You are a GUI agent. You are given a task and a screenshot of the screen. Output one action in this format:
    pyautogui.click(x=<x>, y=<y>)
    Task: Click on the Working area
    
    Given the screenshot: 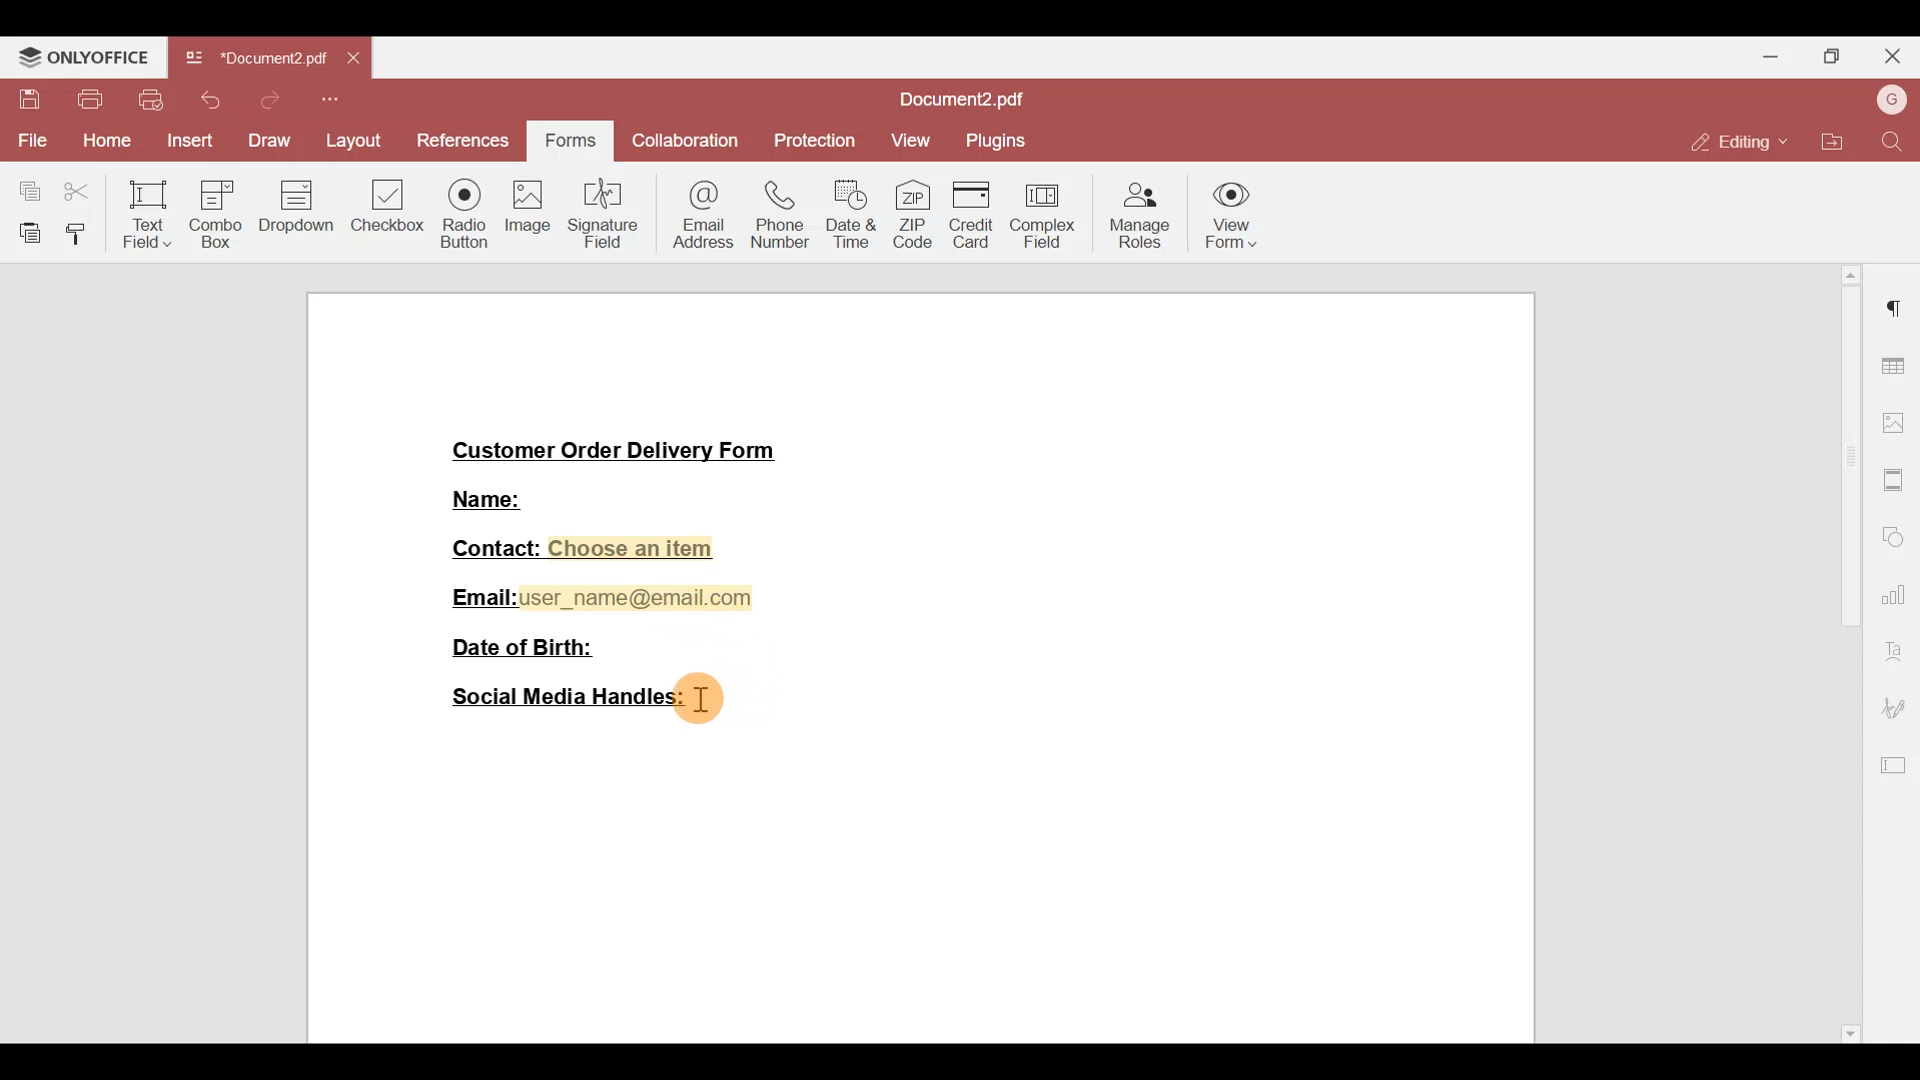 What is the action you would take?
    pyautogui.click(x=926, y=884)
    